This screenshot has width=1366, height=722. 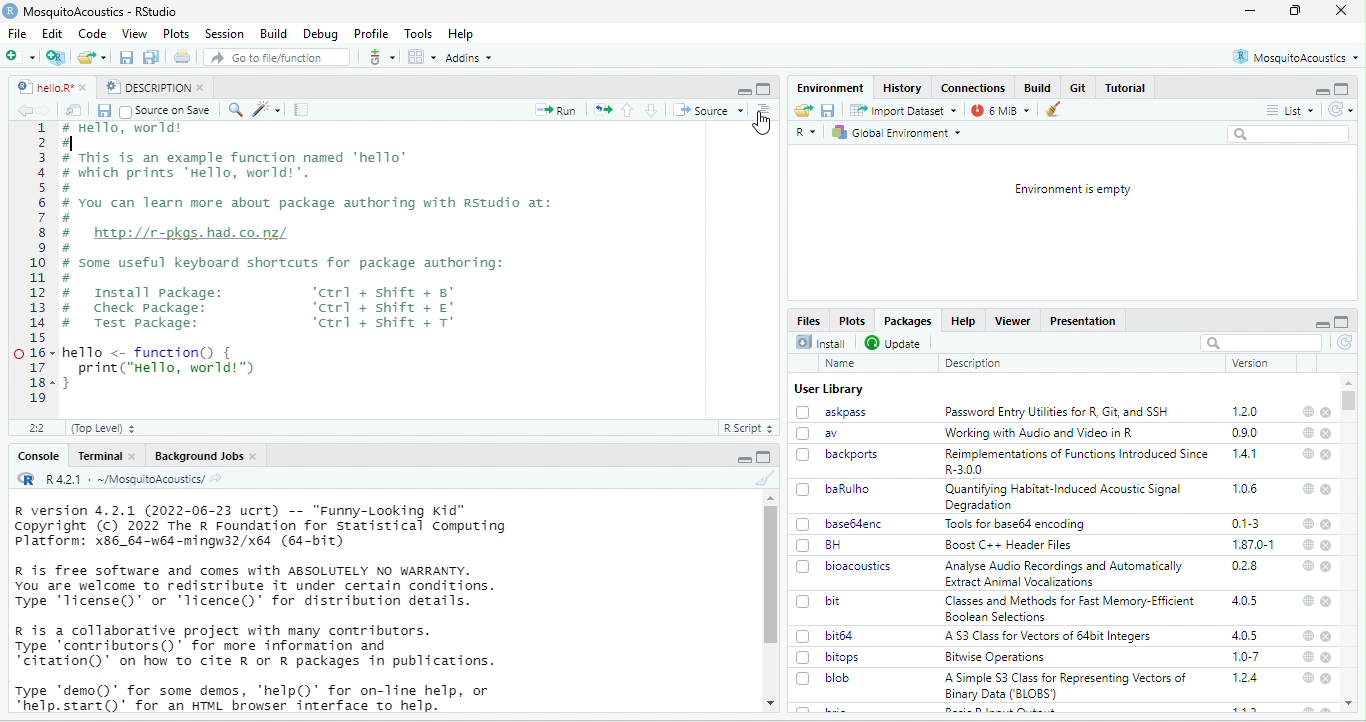 I want to click on Background Jobs, so click(x=204, y=455).